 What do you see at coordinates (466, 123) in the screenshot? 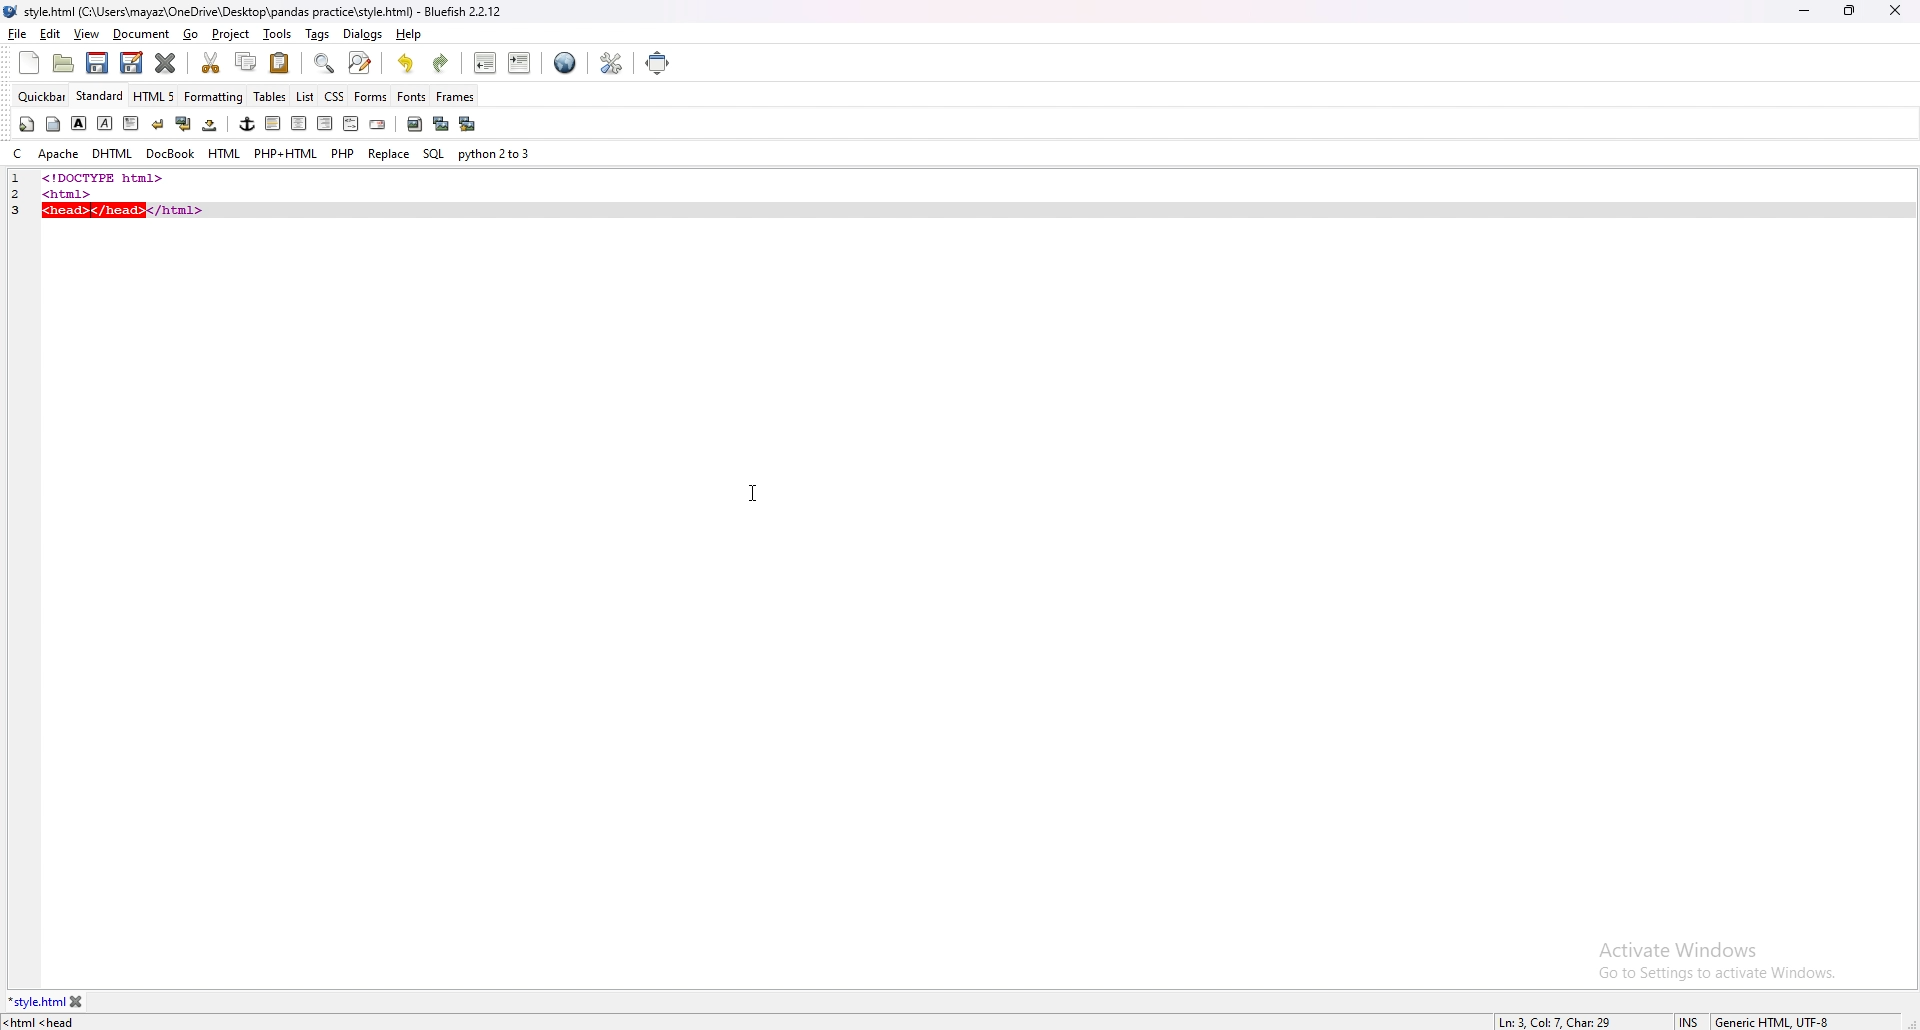
I see `multi thumbnail` at bounding box center [466, 123].